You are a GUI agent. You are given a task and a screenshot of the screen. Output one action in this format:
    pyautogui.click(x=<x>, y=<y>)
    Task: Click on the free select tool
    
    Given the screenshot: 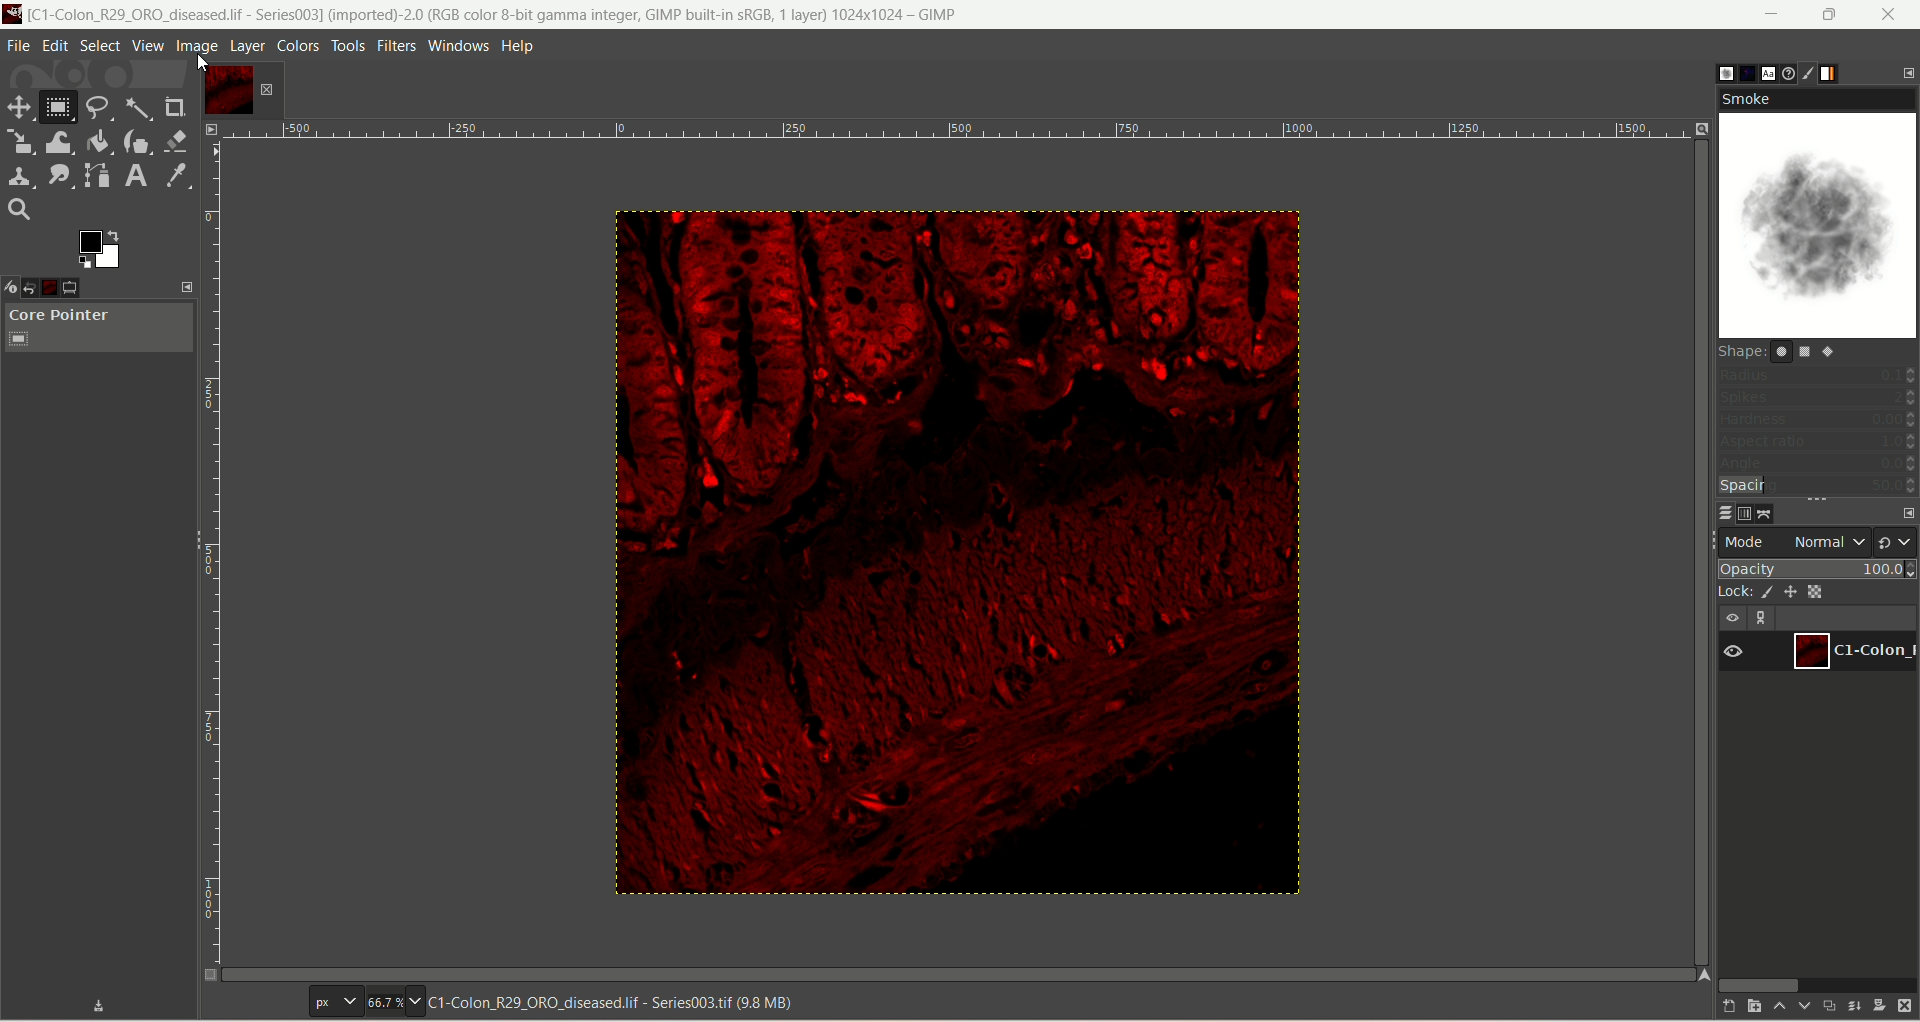 What is the action you would take?
    pyautogui.click(x=96, y=107)
    